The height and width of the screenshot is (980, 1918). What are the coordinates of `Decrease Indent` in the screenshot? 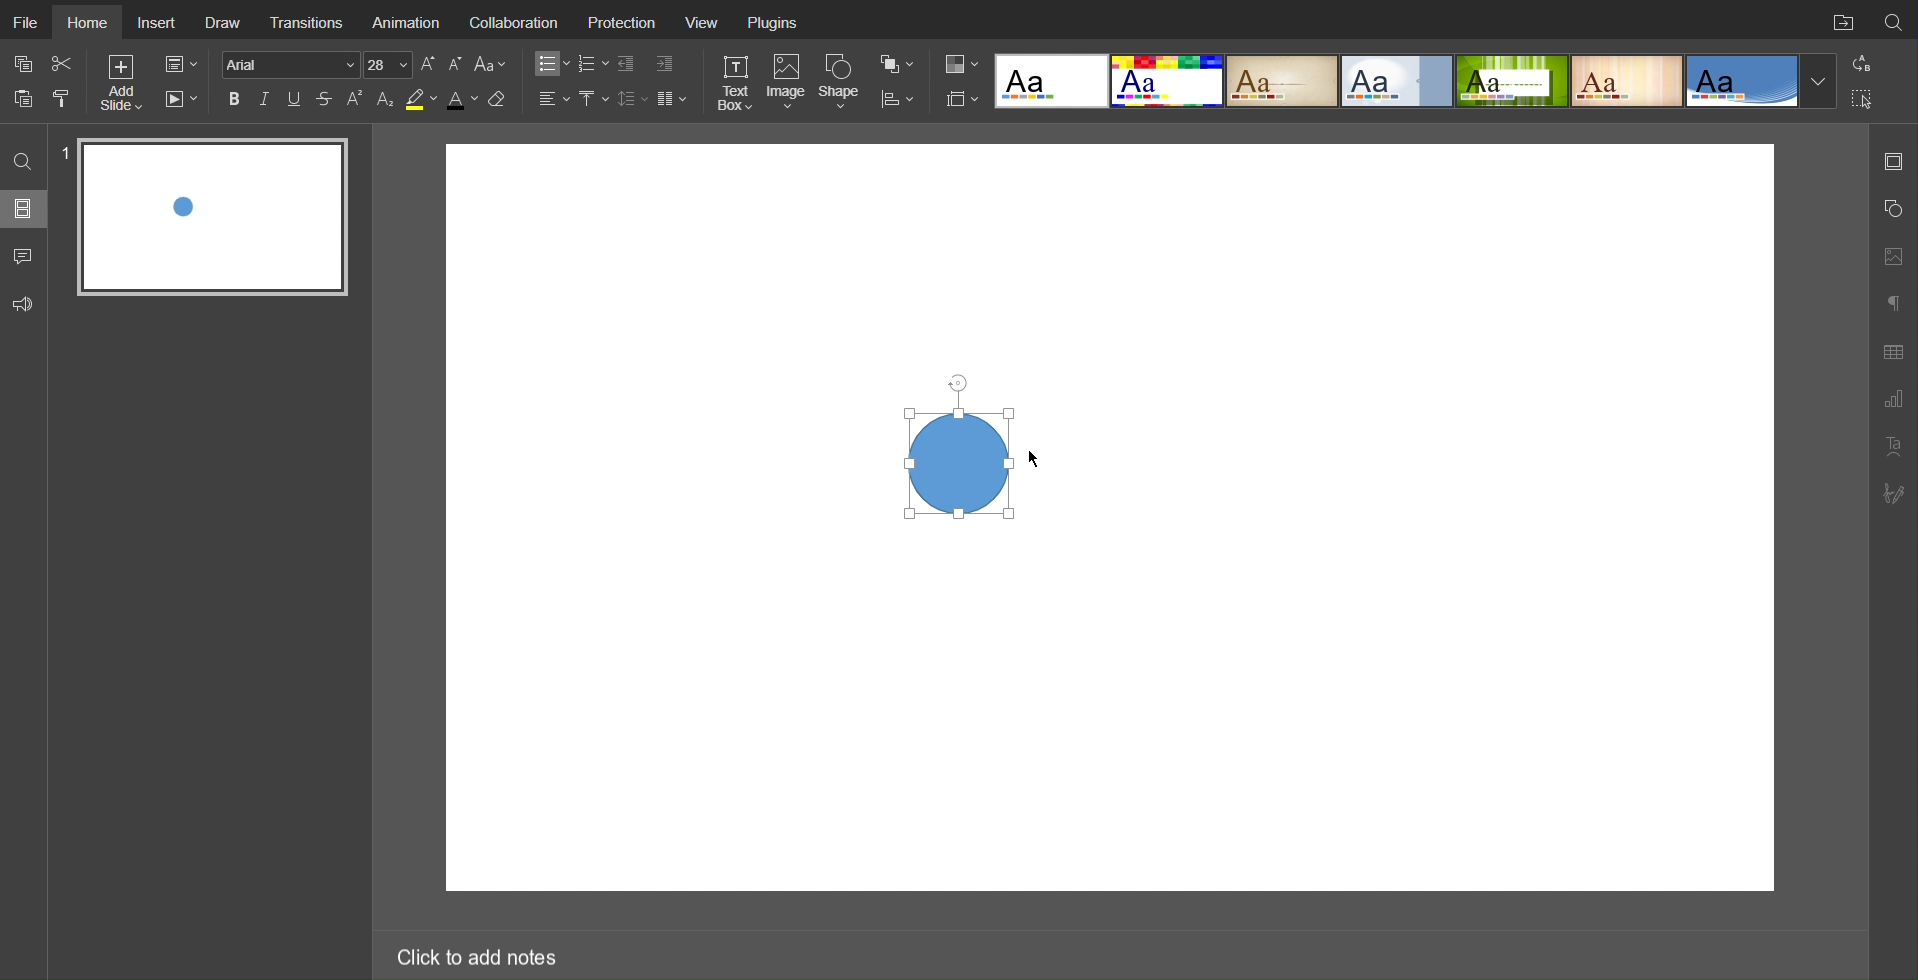 It's located at (628, 64).